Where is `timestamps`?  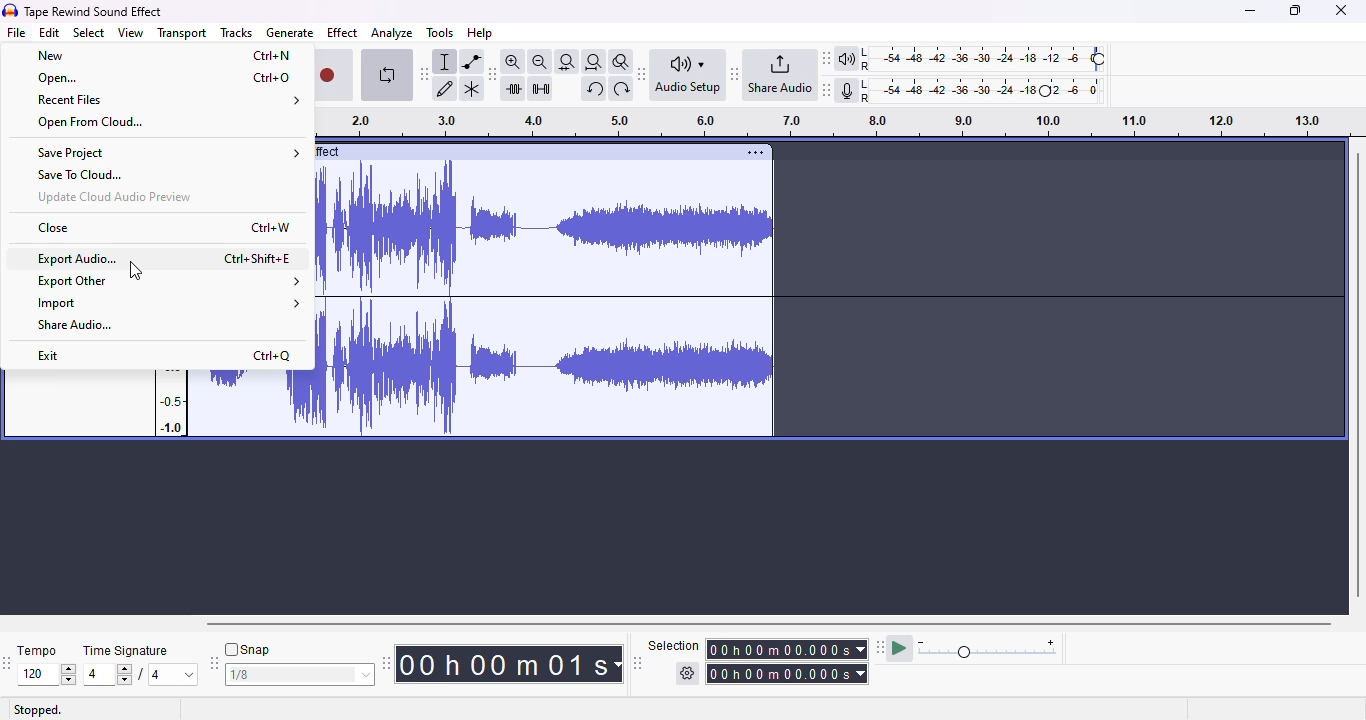 timestamps is located at coordinates (823, 121).